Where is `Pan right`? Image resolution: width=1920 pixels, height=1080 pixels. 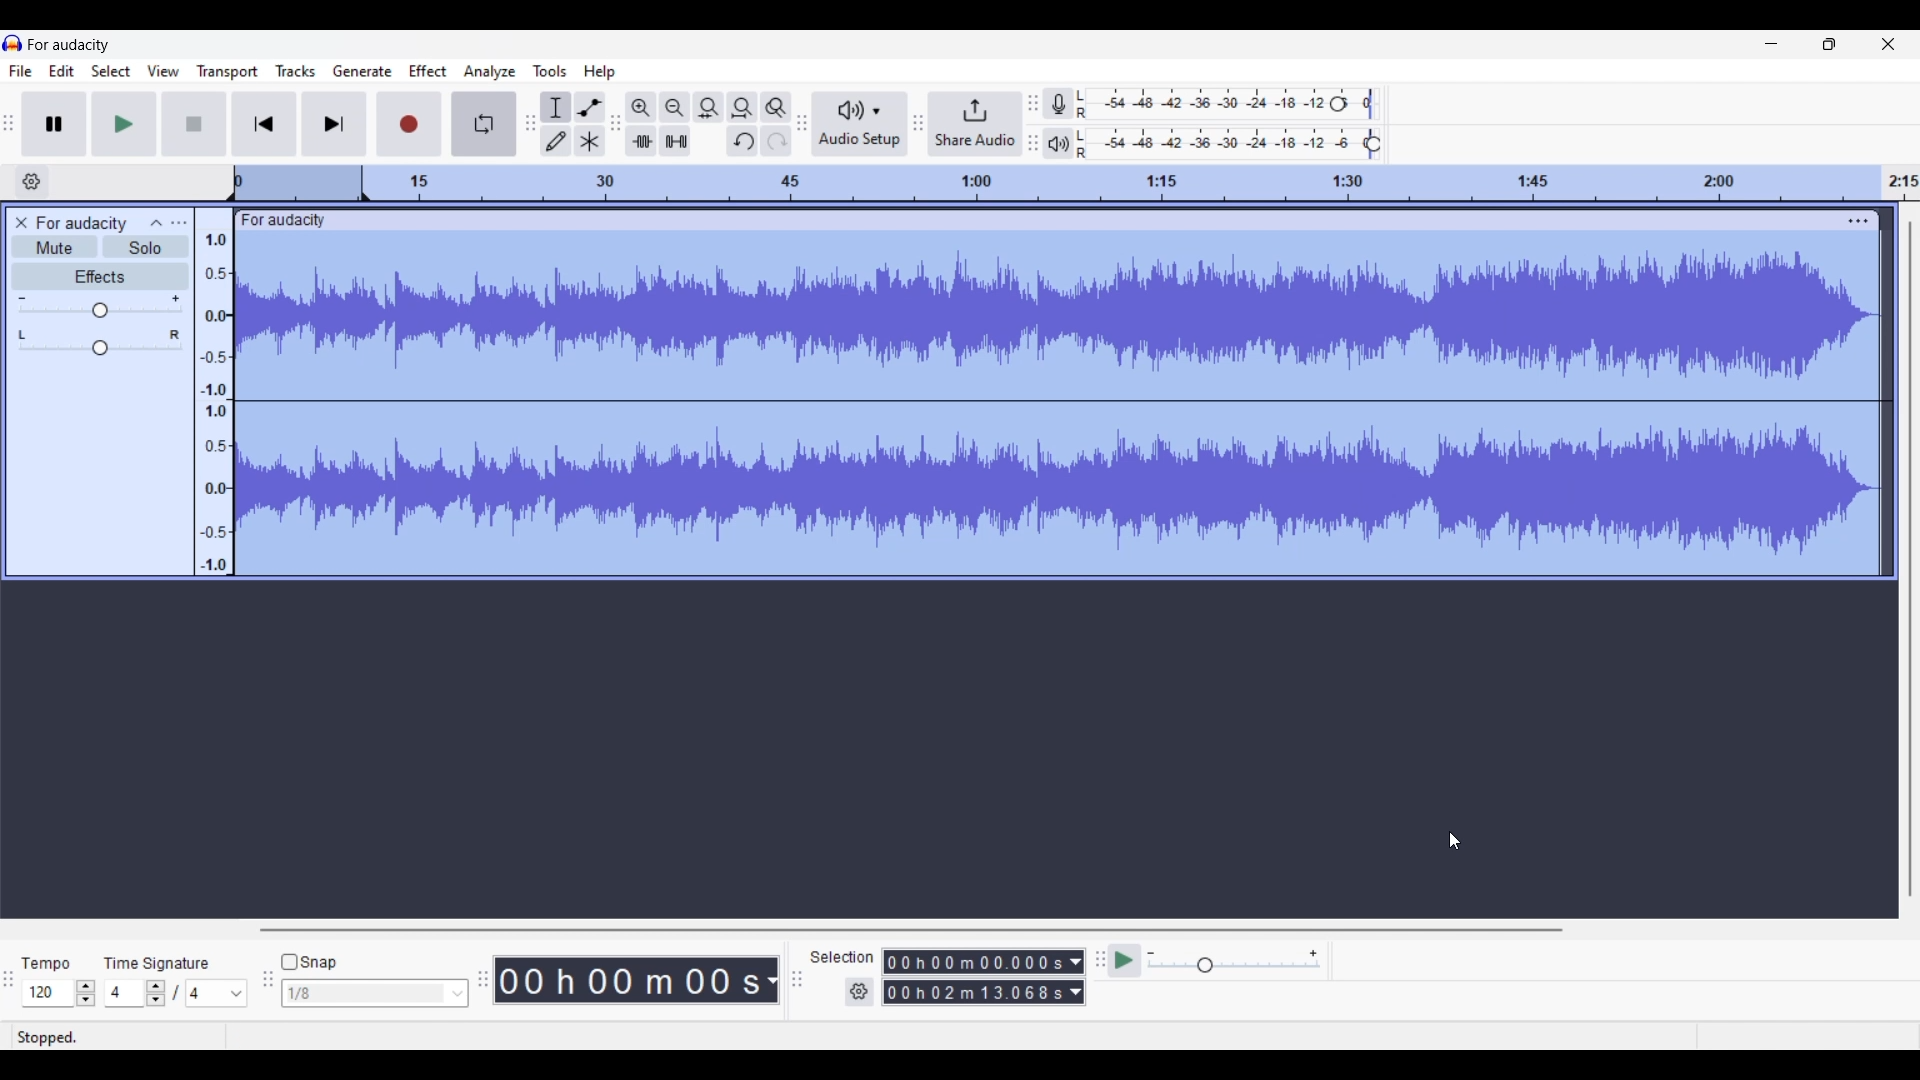
Pan right is located at coordinates (175, 335).